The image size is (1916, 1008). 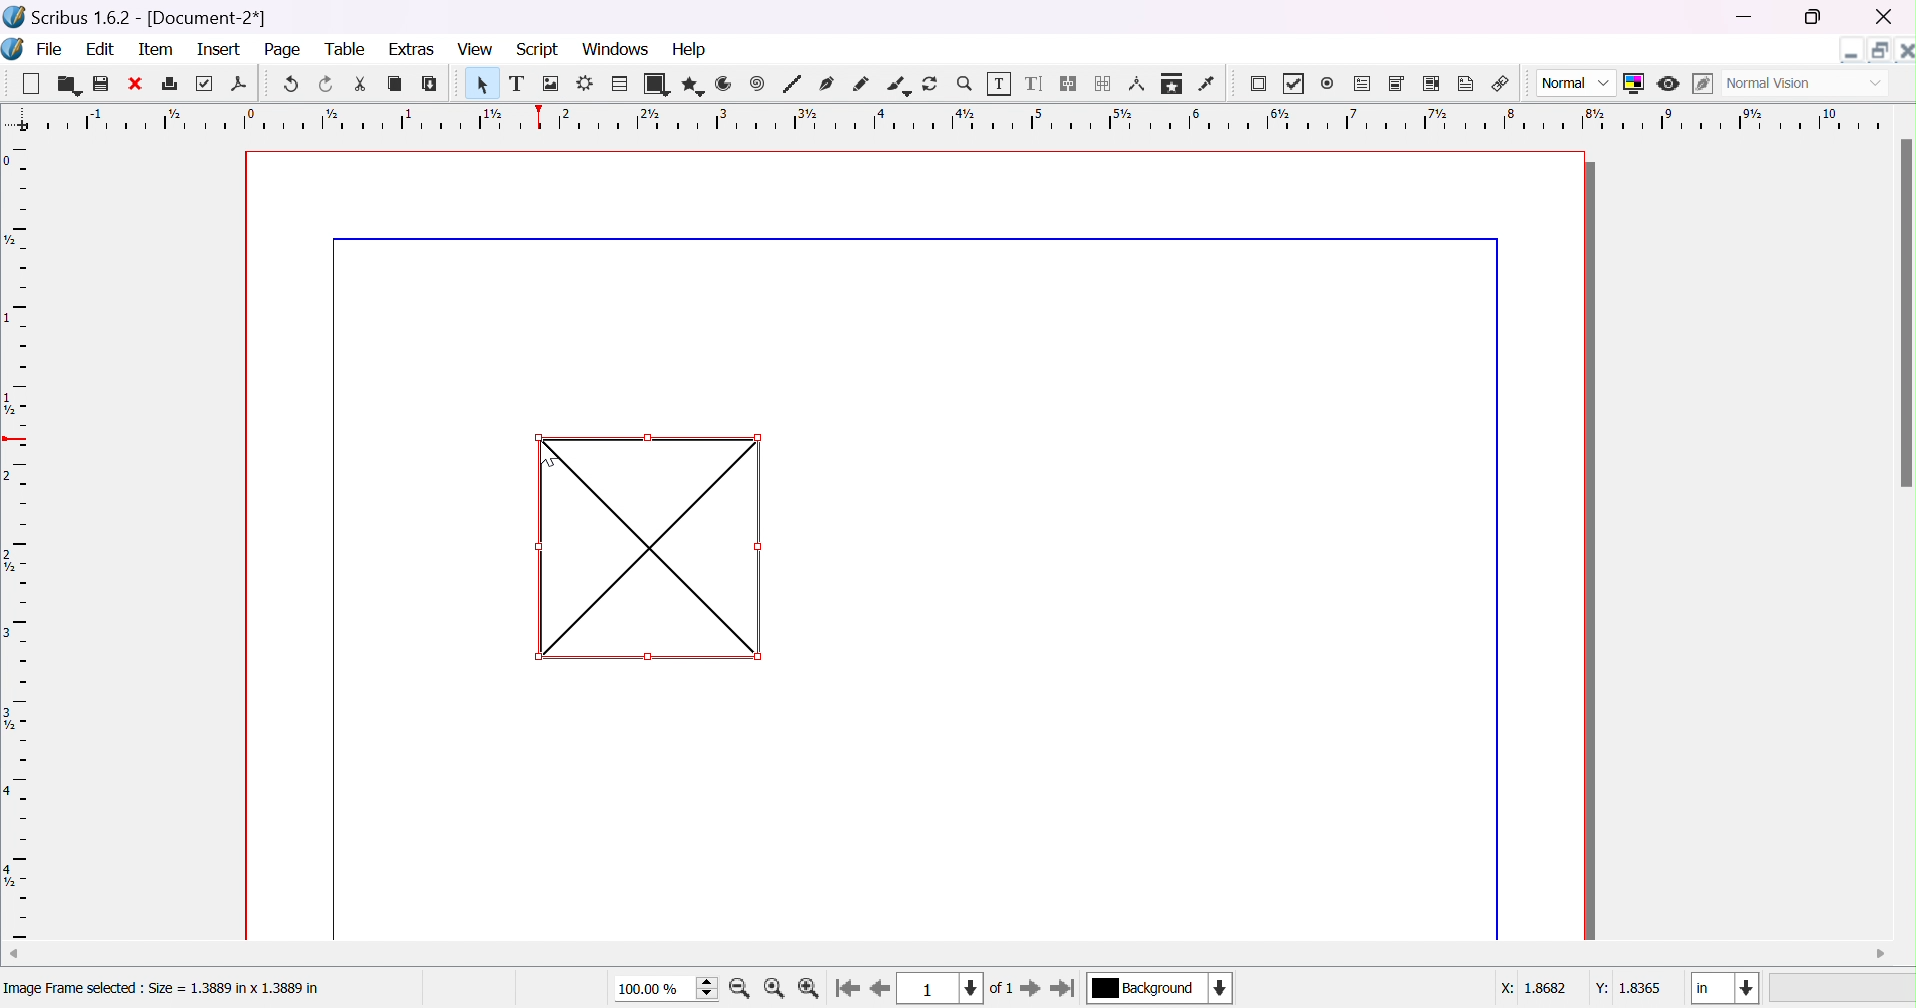 I want to click on zoom in/out, so click(x=965, y=83).